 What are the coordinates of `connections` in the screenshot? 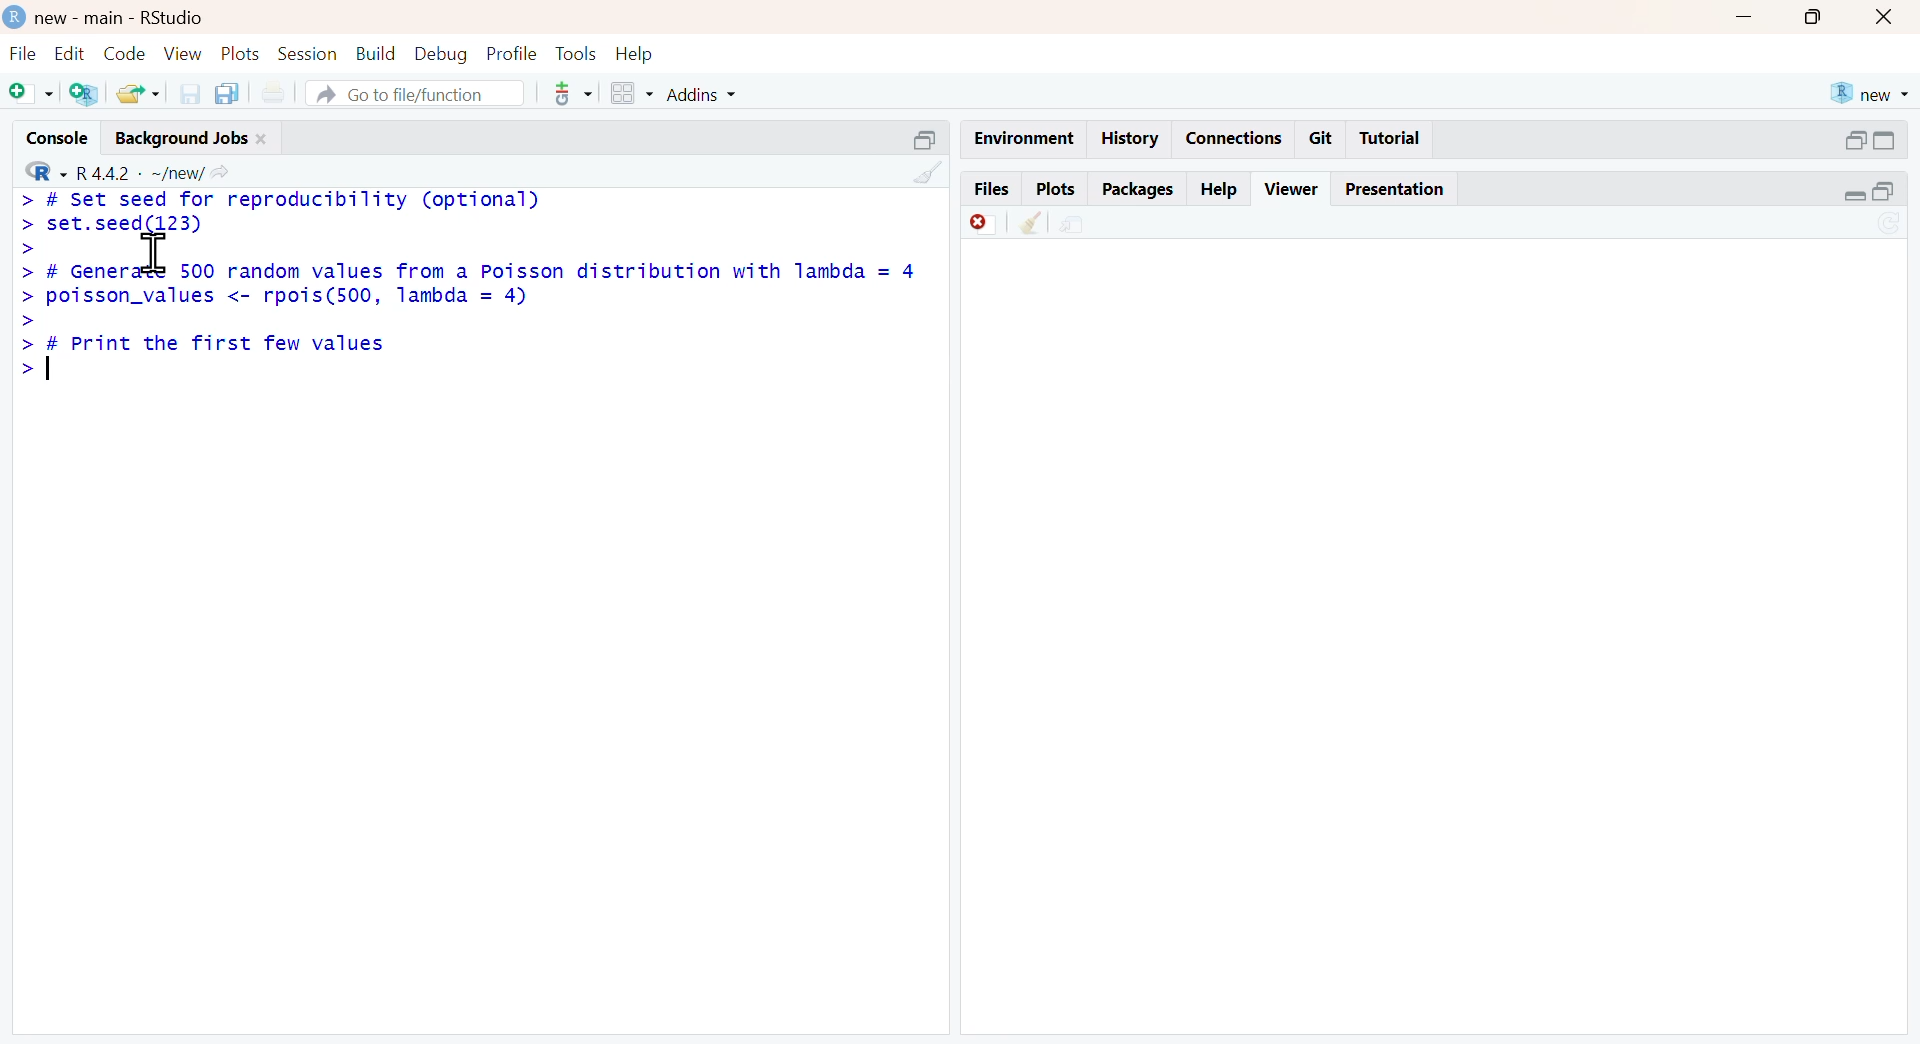 It's located at (1235, 138).